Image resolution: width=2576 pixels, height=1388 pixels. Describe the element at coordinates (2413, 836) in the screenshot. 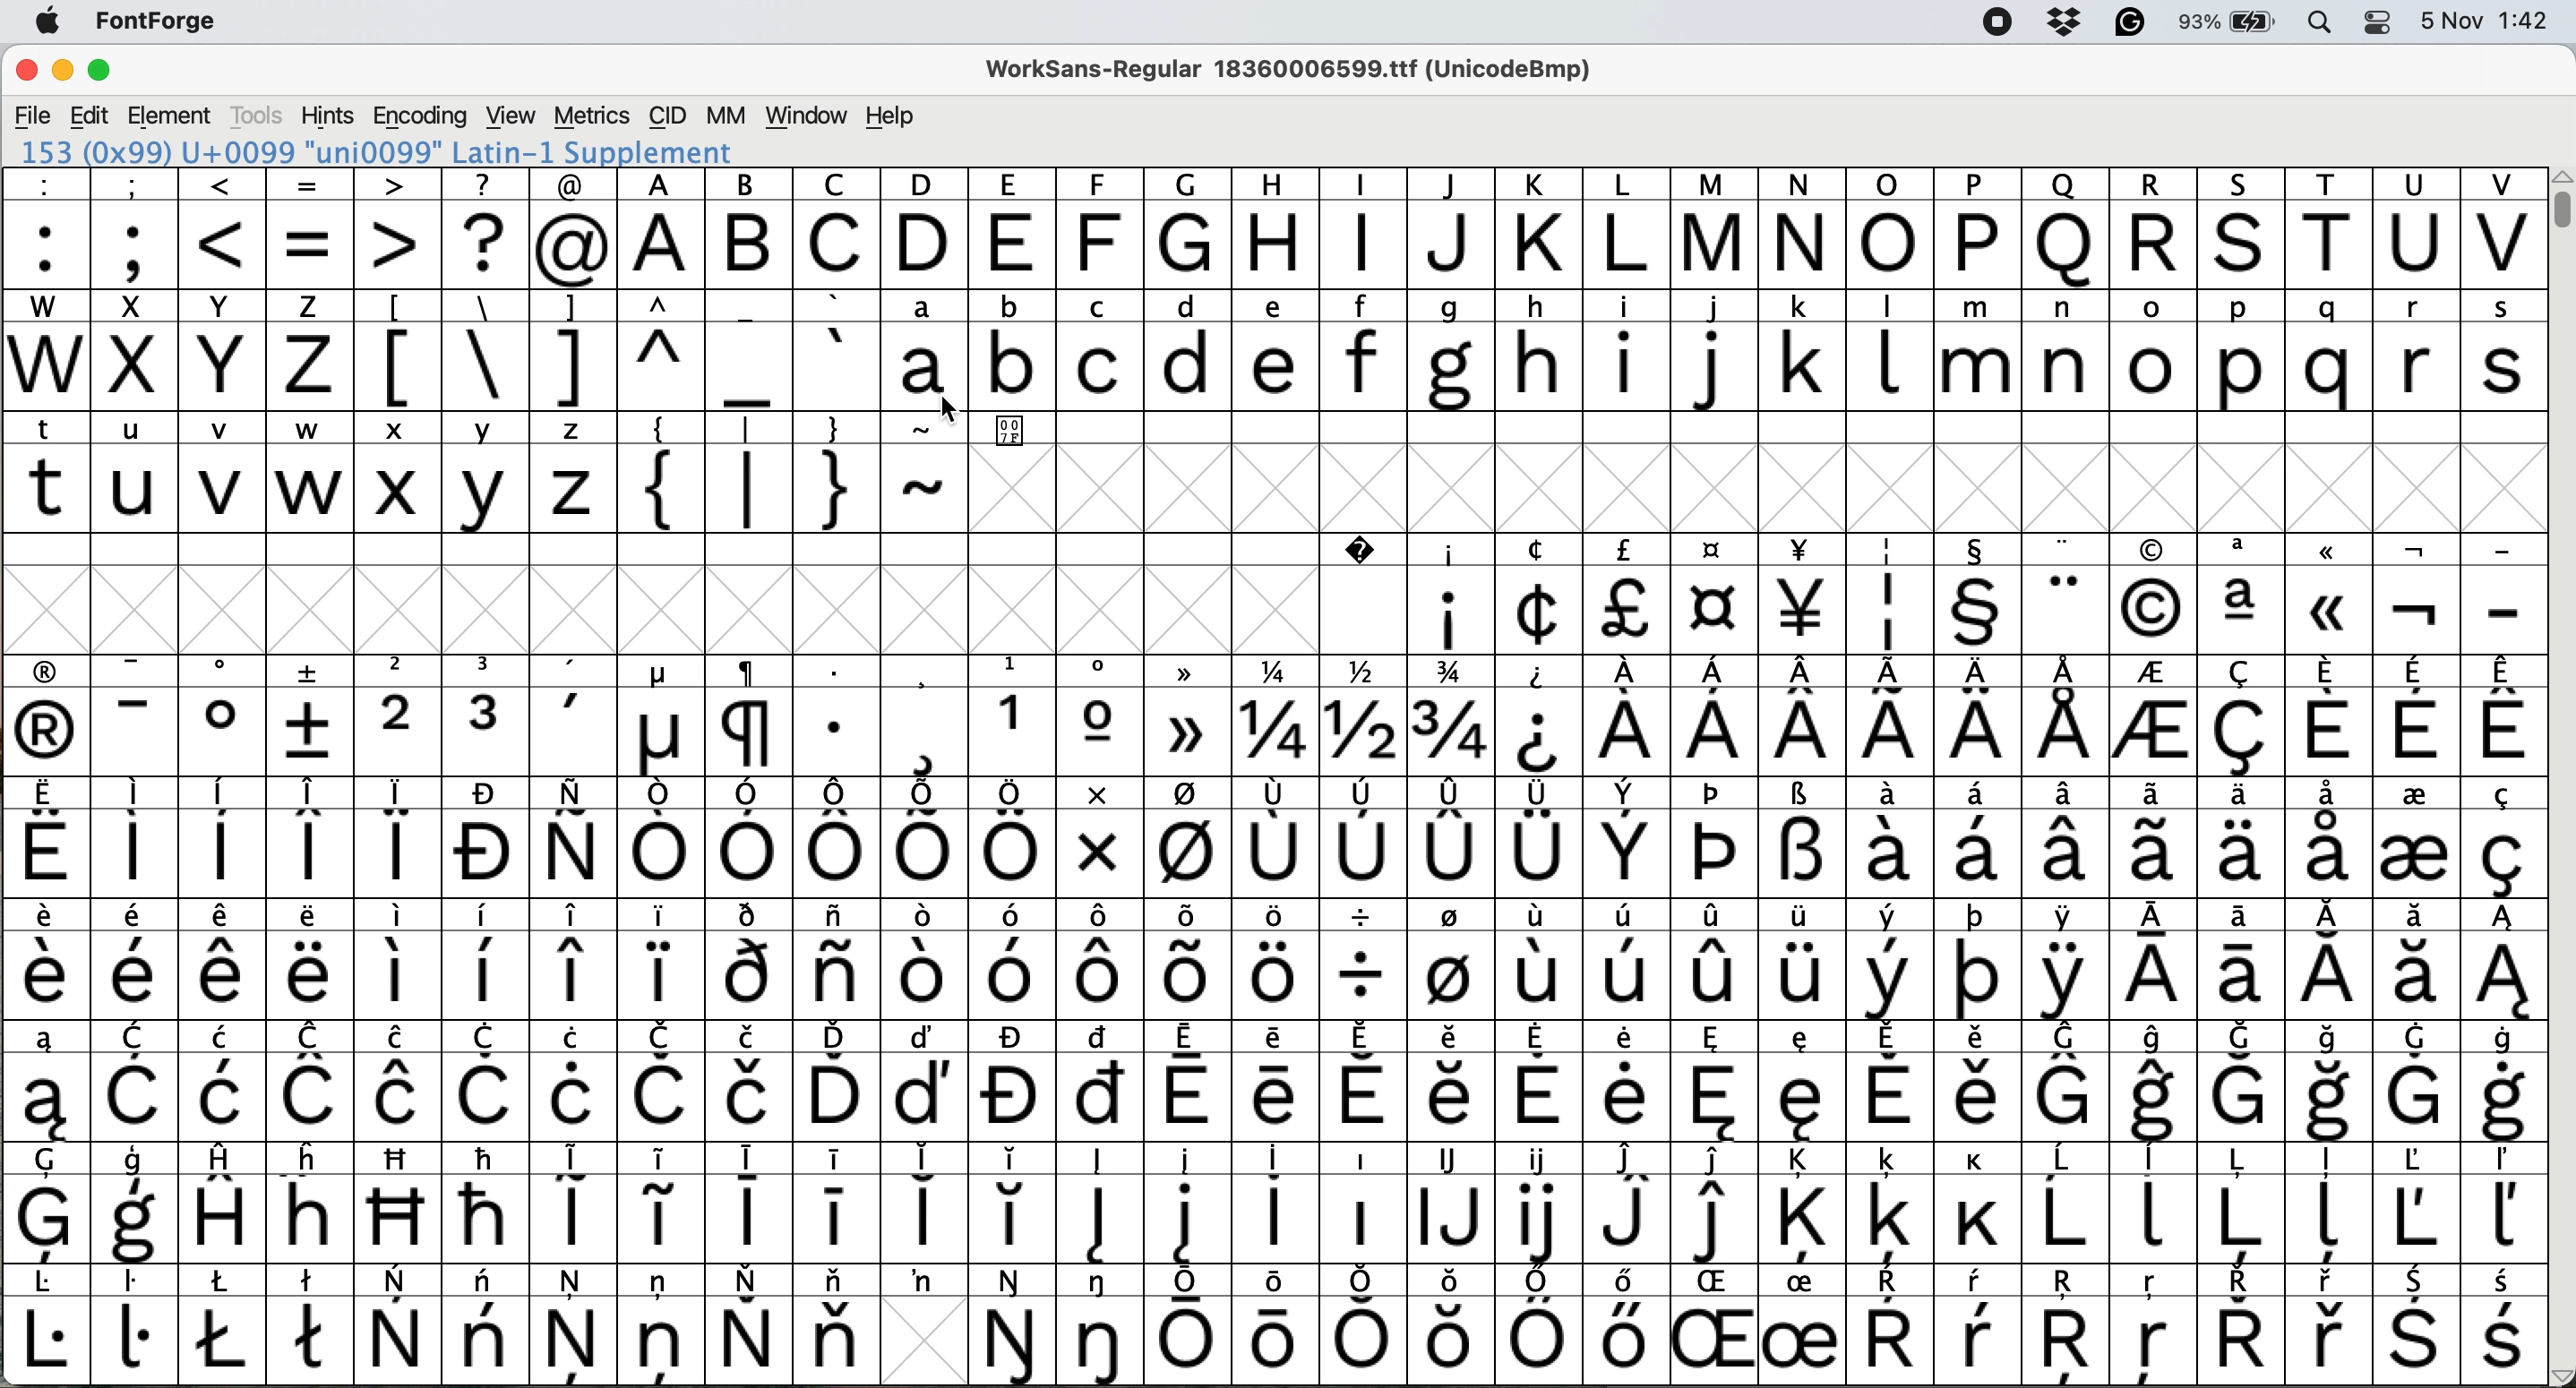

I see `symbol` at that location.